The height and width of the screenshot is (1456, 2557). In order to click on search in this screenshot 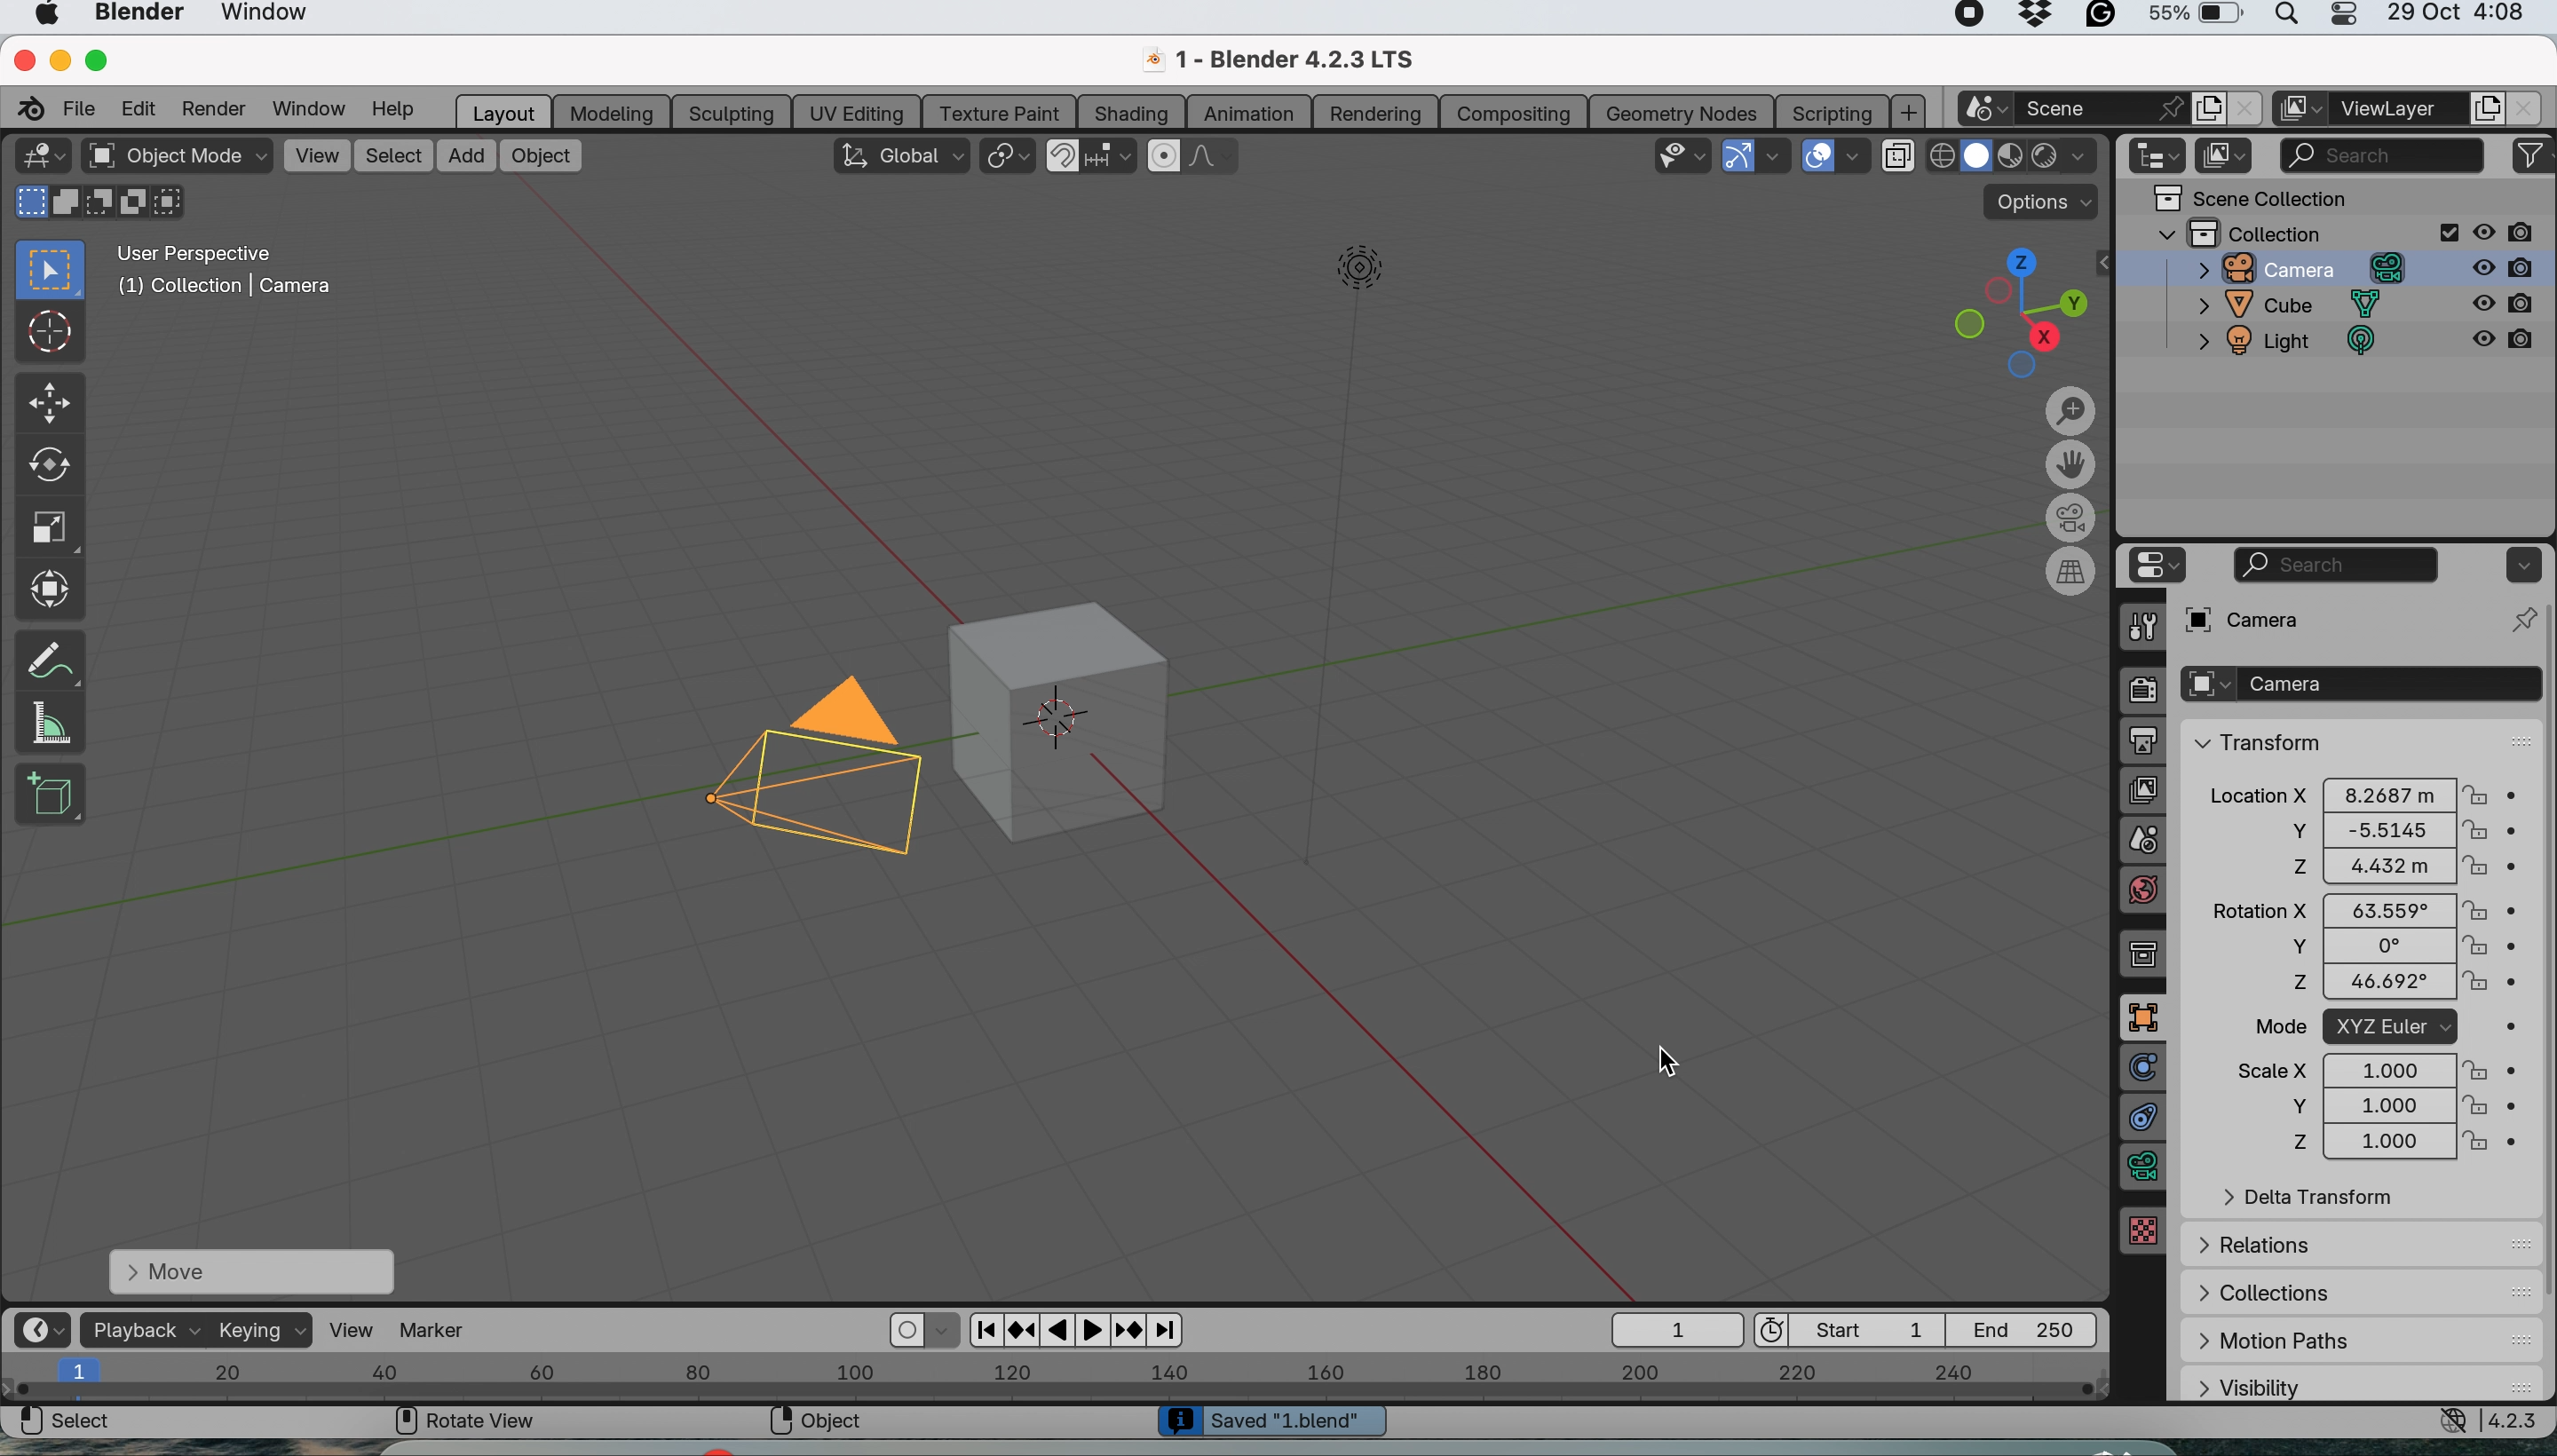, I will do `click(2382, 152)`.